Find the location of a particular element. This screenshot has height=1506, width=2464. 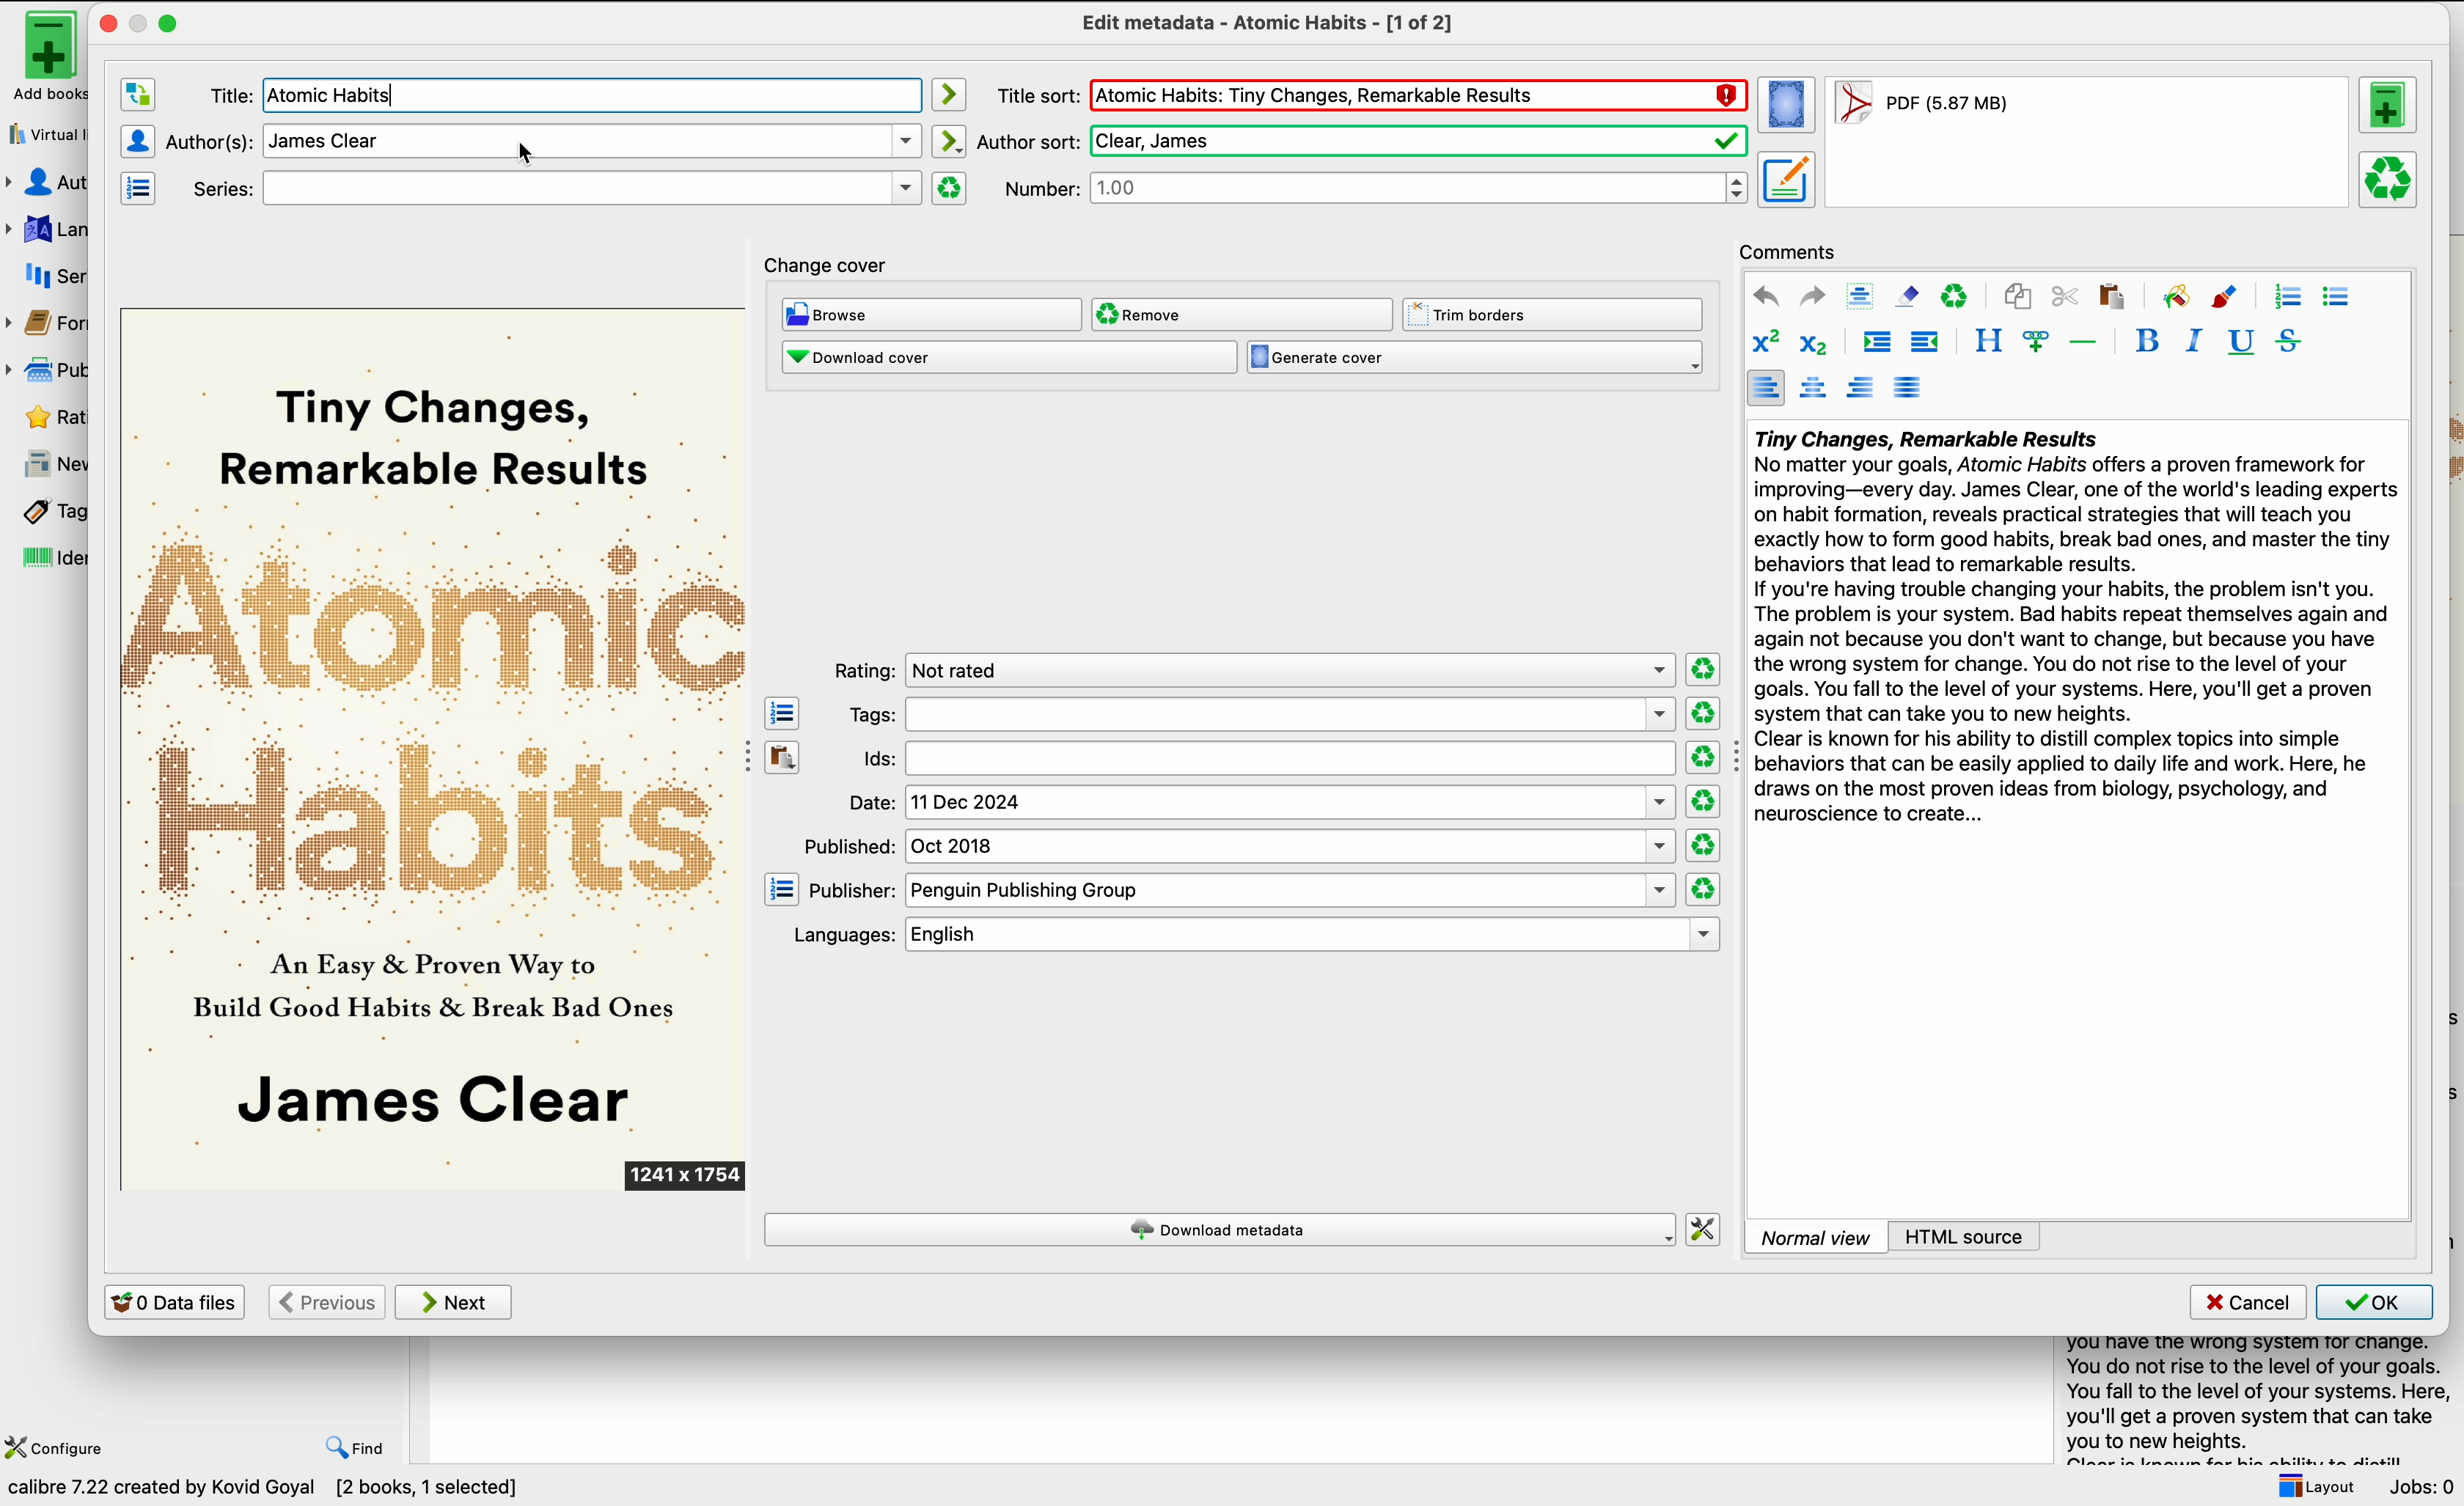

download cover is located at coordinates (1008, 359).